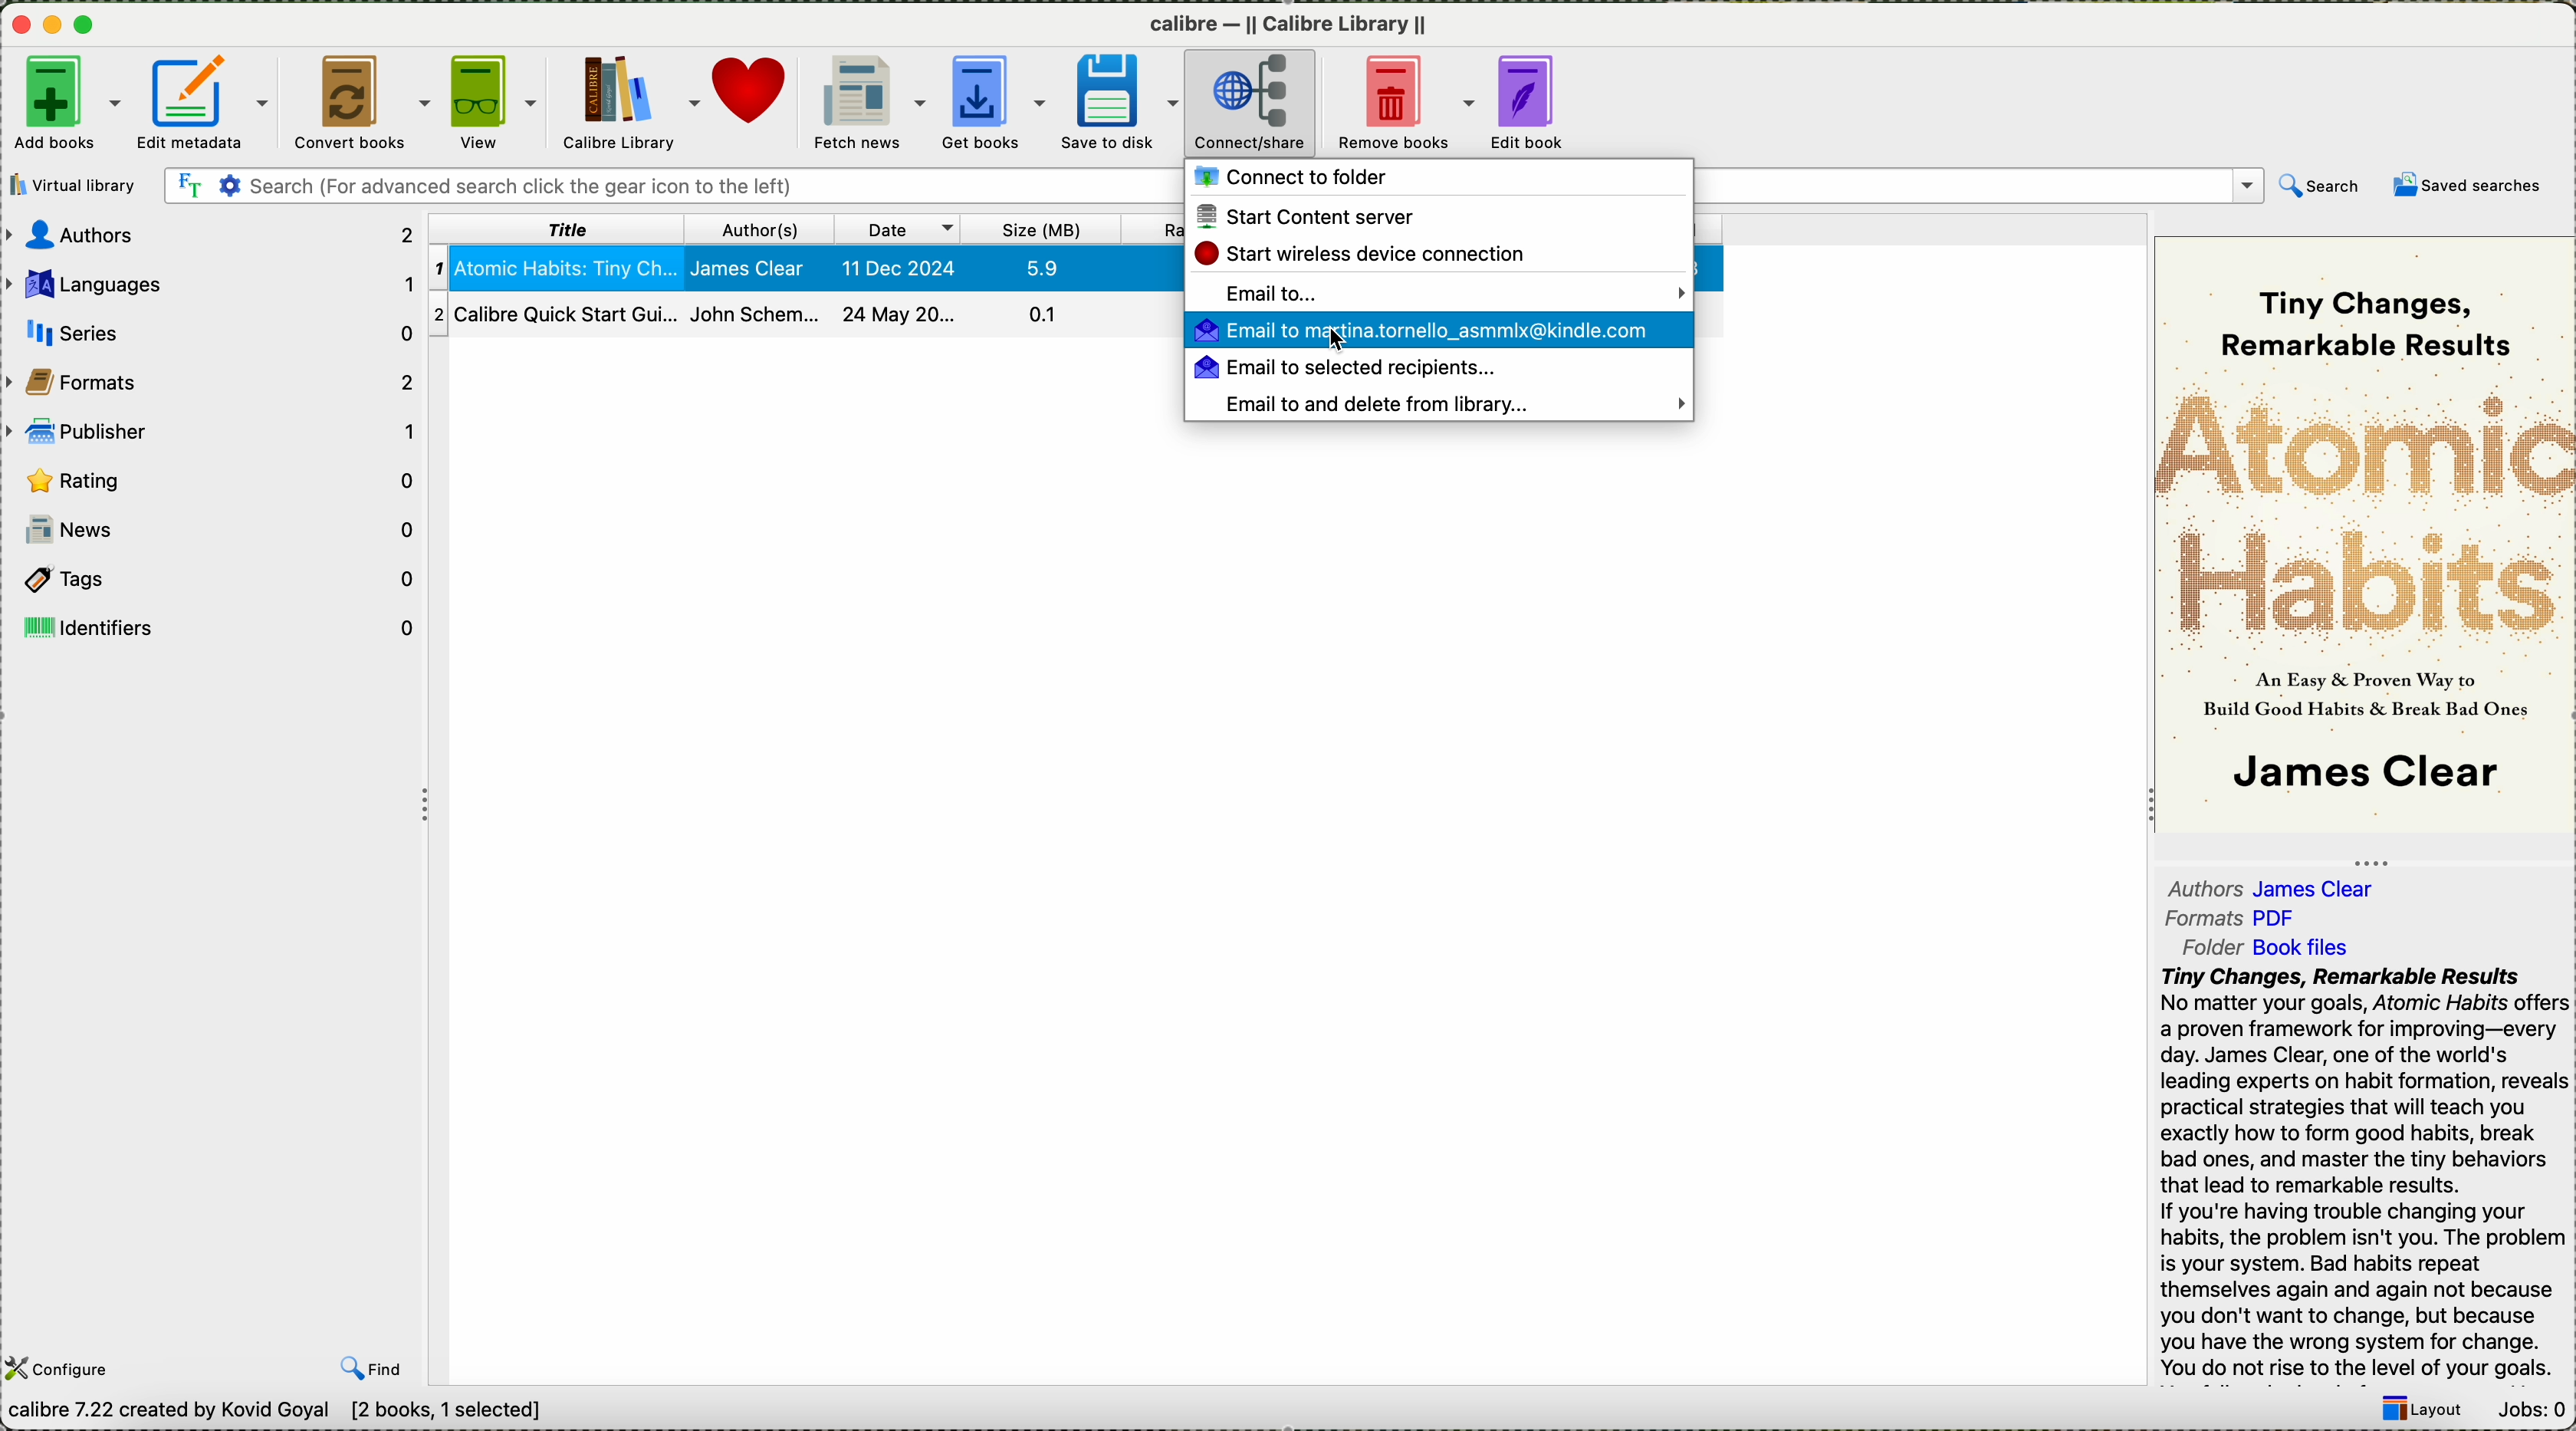 The image size is (2576, 1431). I want to click on authors, so click(2278, 885).